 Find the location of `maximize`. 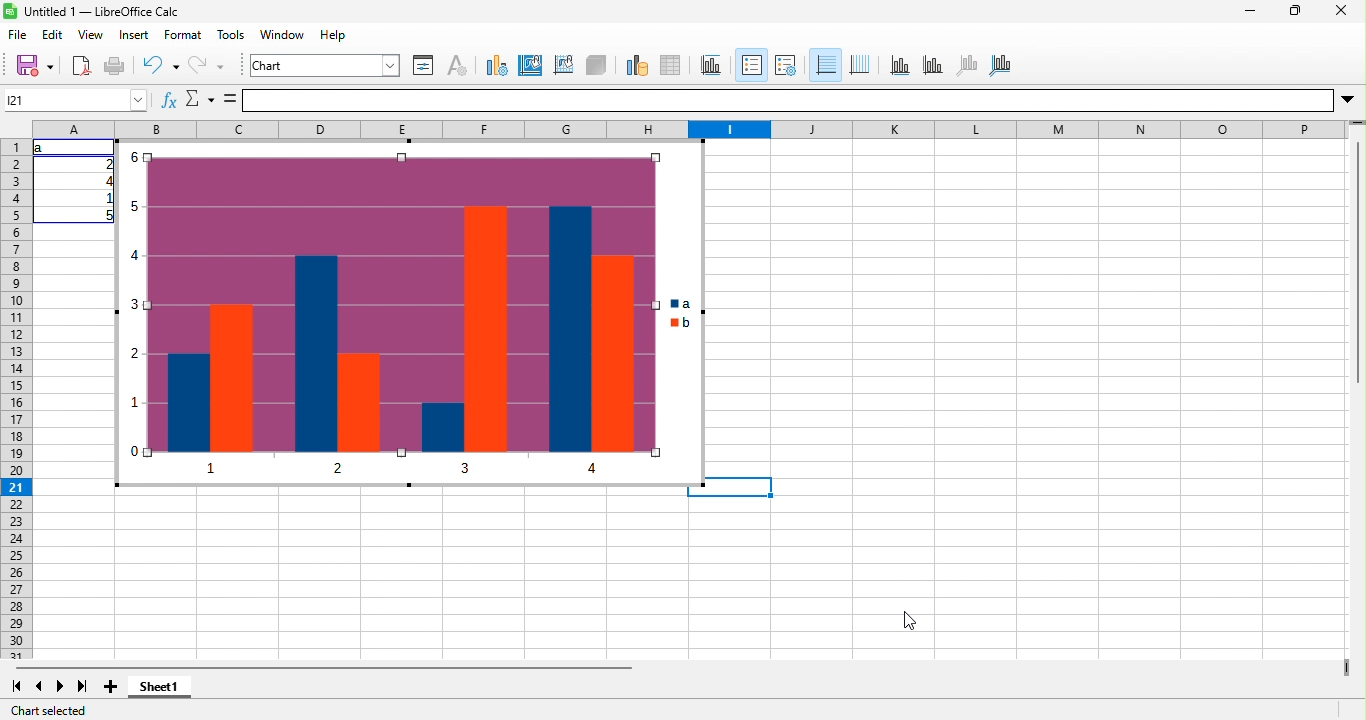

maximize is located at coordinates (1296, 11).